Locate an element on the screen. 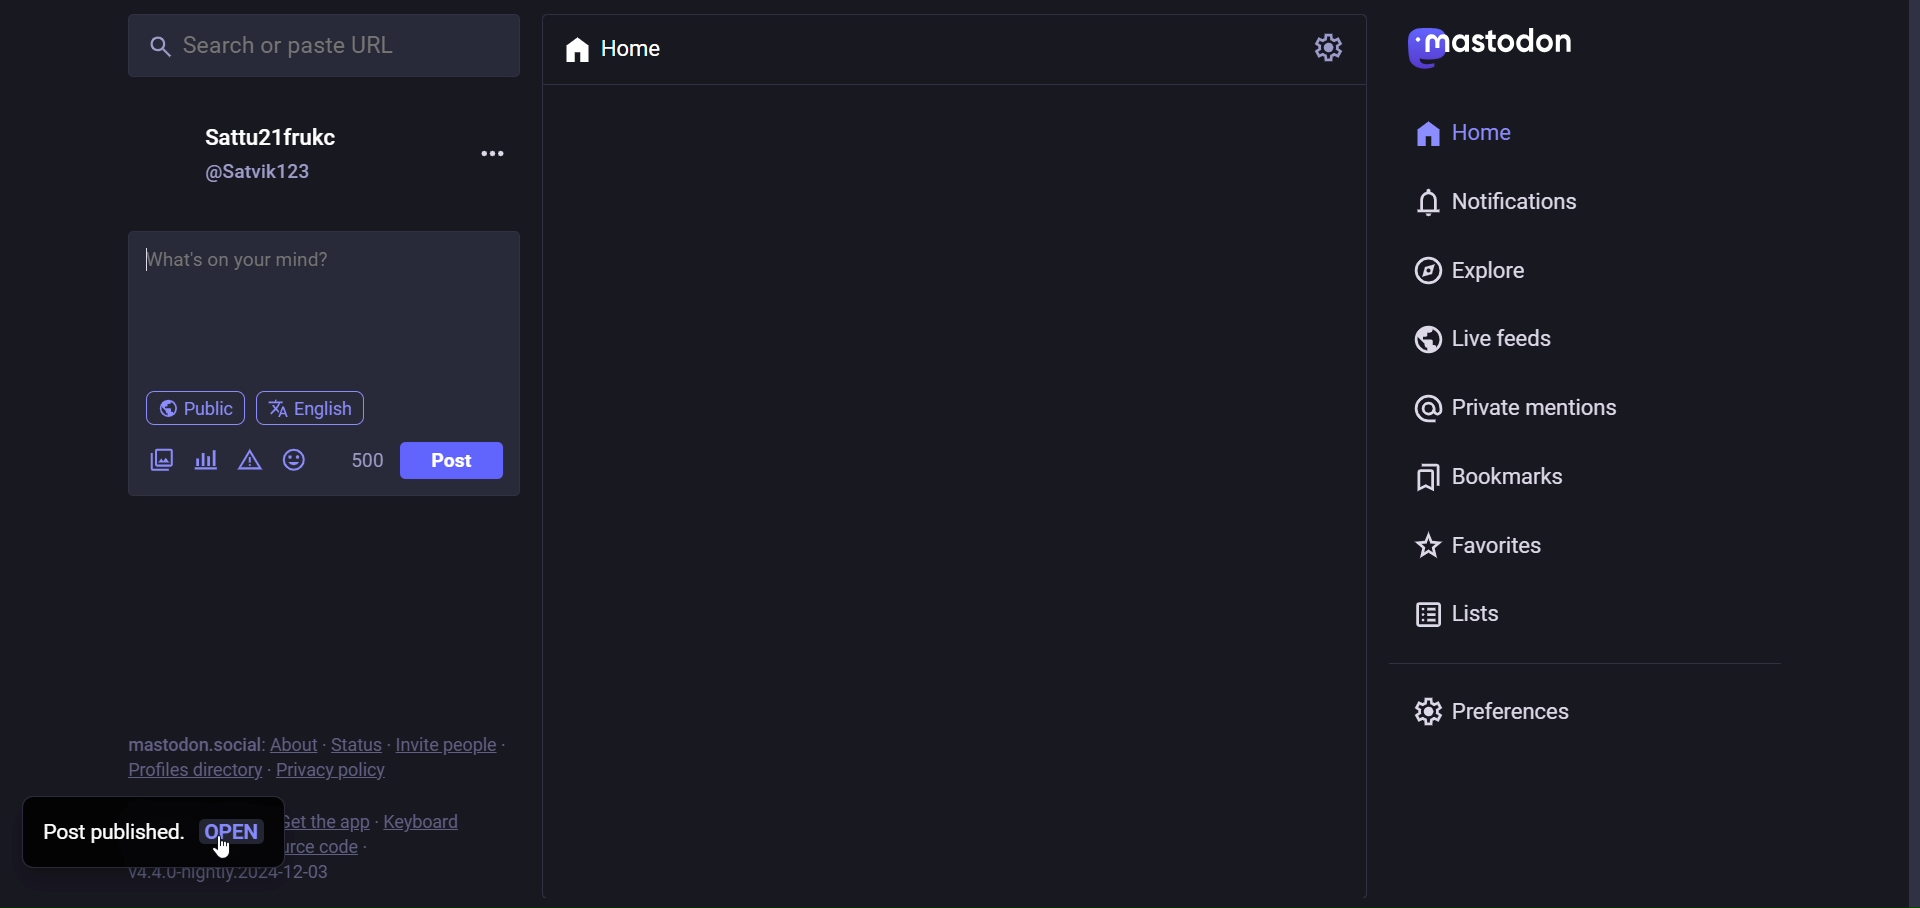  poll is located at coordinates (201, 461).